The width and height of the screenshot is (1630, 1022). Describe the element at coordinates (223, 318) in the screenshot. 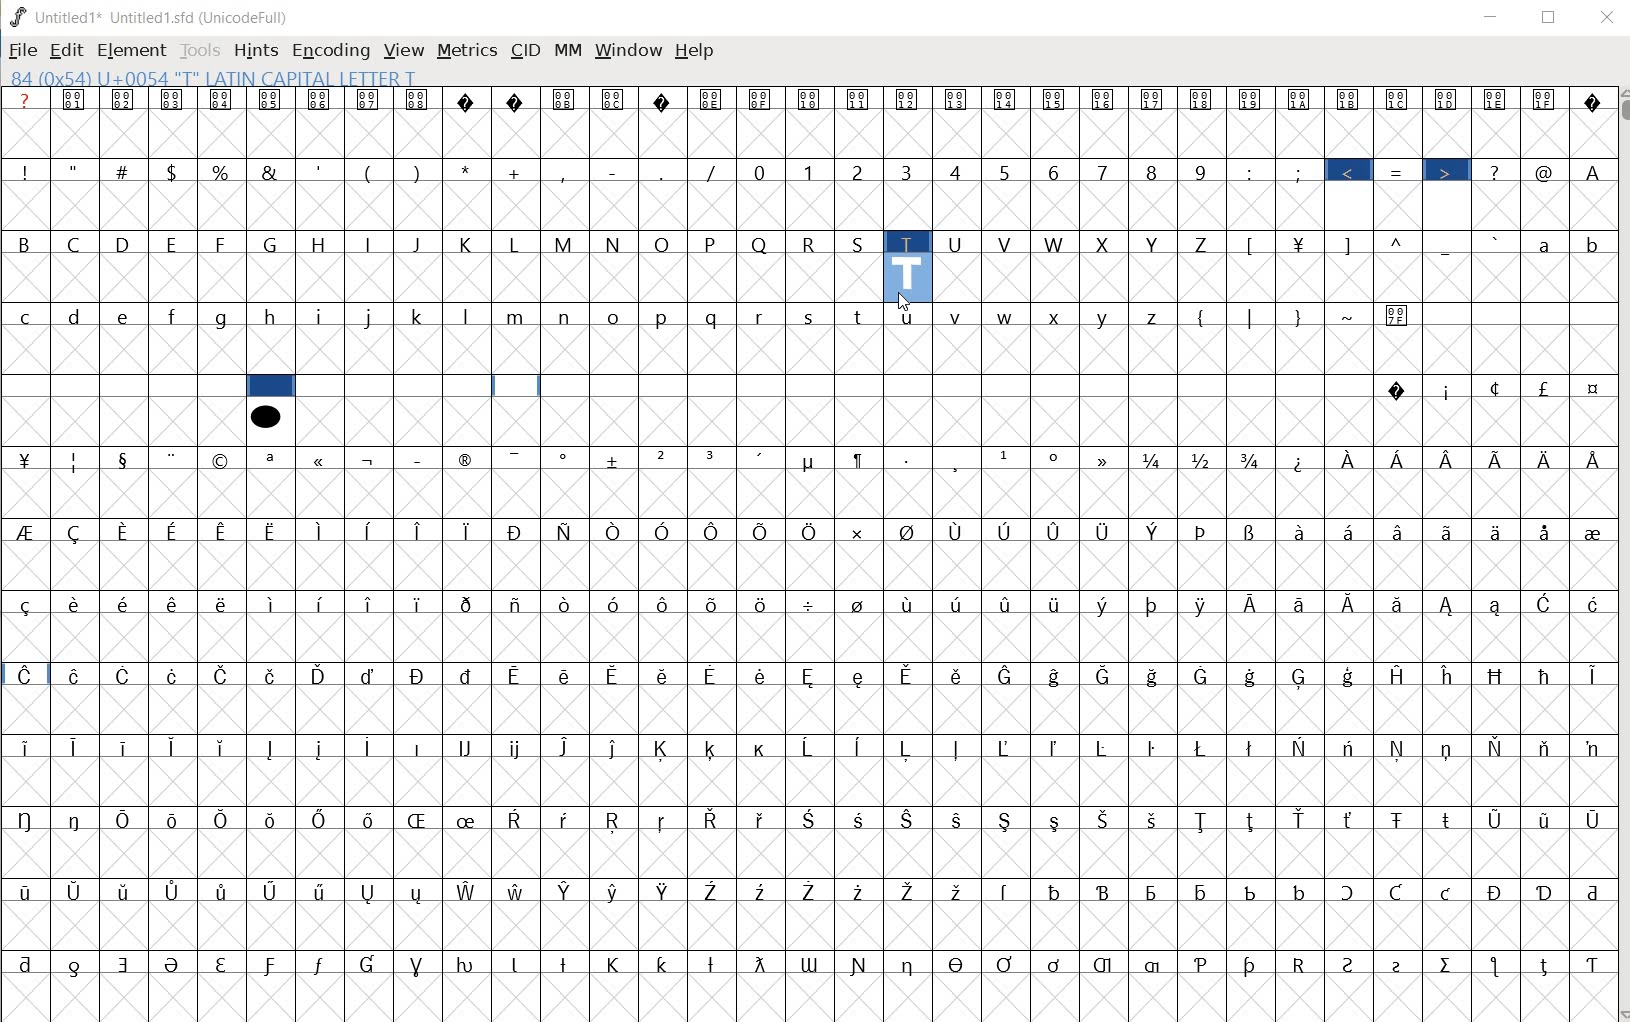

I see `g` at that location.